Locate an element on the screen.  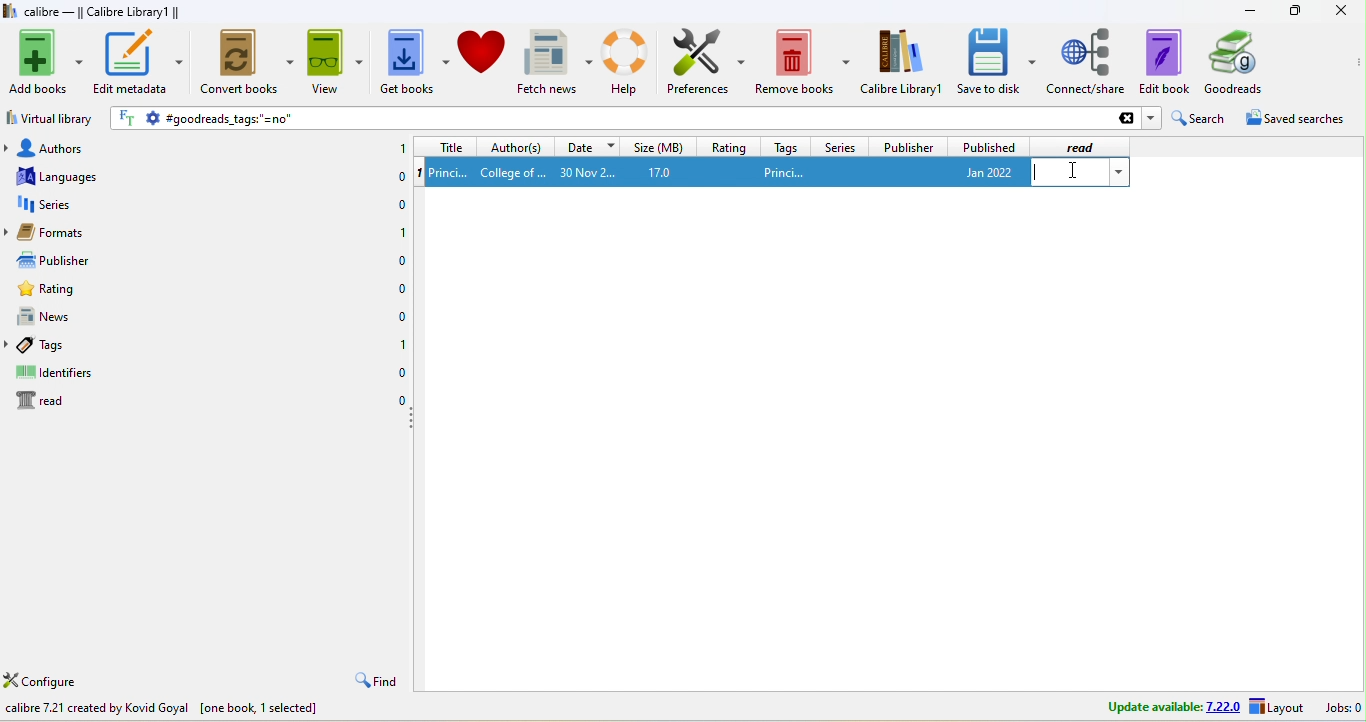
0 is located at coordinates (401, 398).